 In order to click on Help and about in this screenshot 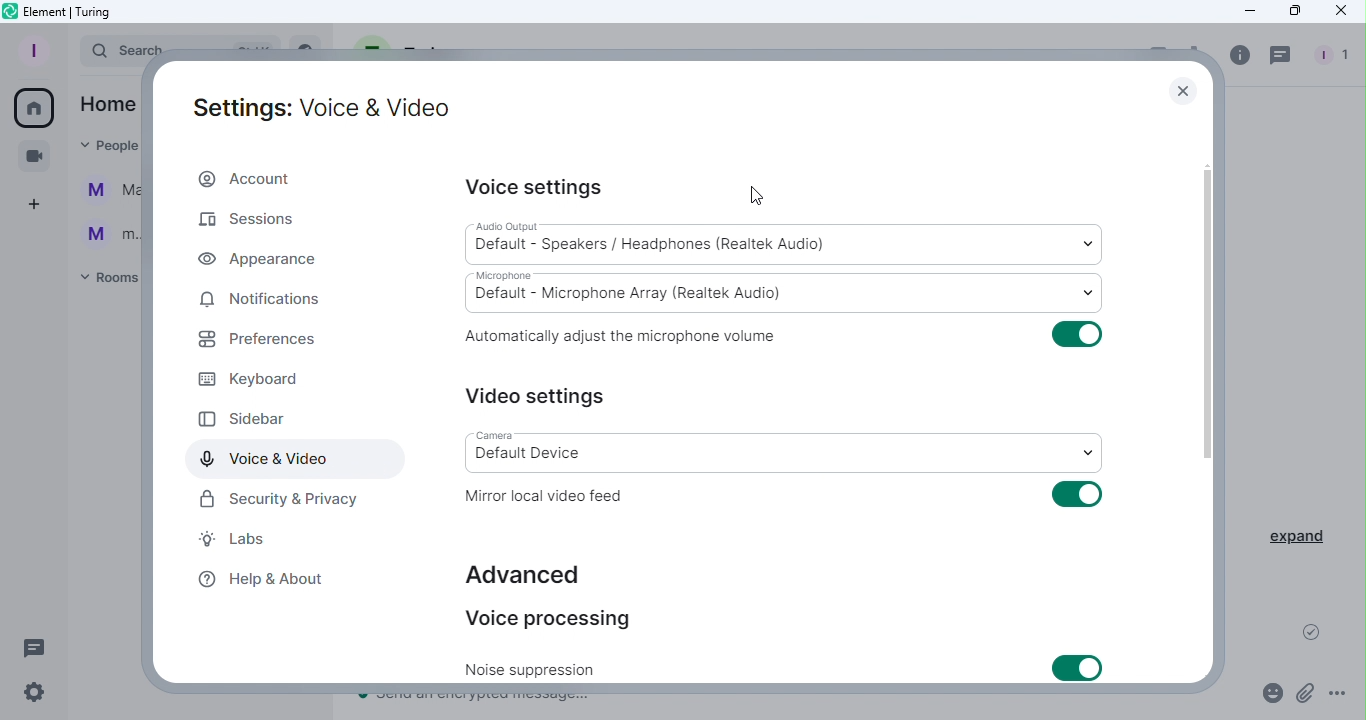, I will do `click(268, 584)`.